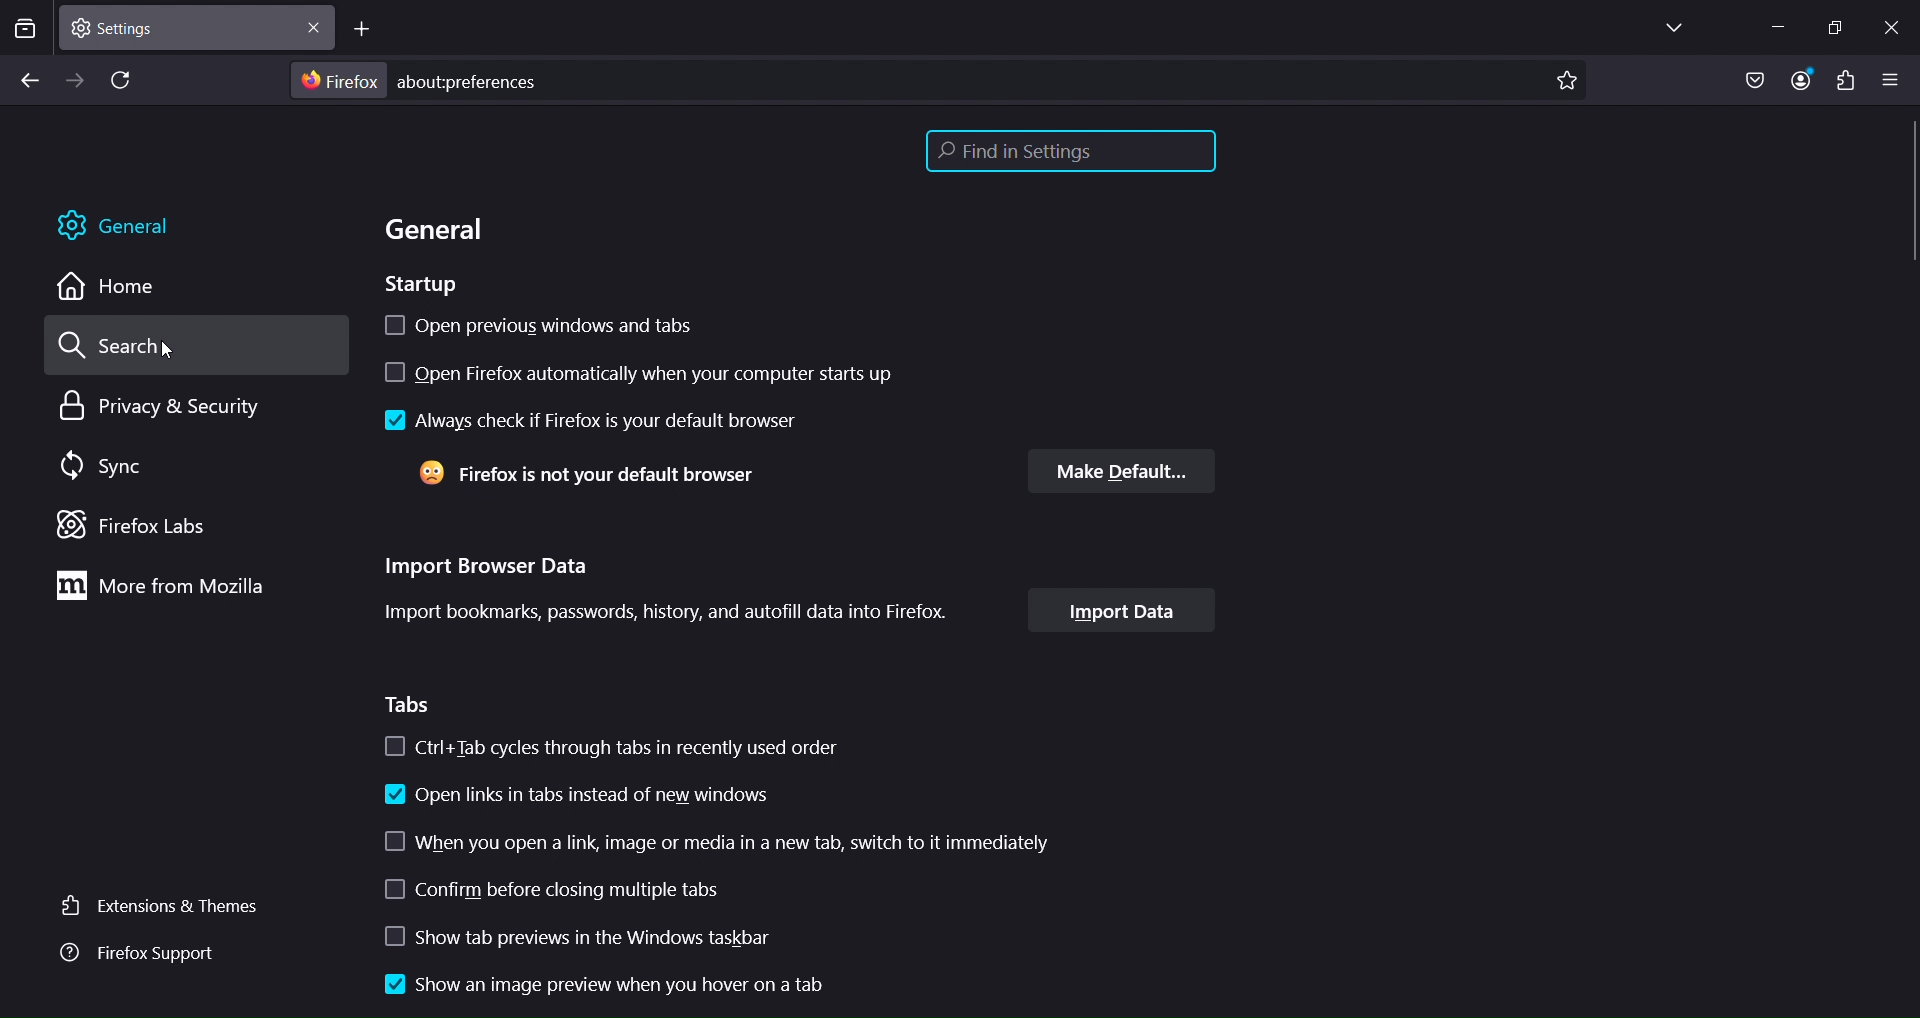 This screenshot has width=1920, height=1018. Describe the element at coordinates (1895, 78) in the screenshot. I see `open application menu` at that location.